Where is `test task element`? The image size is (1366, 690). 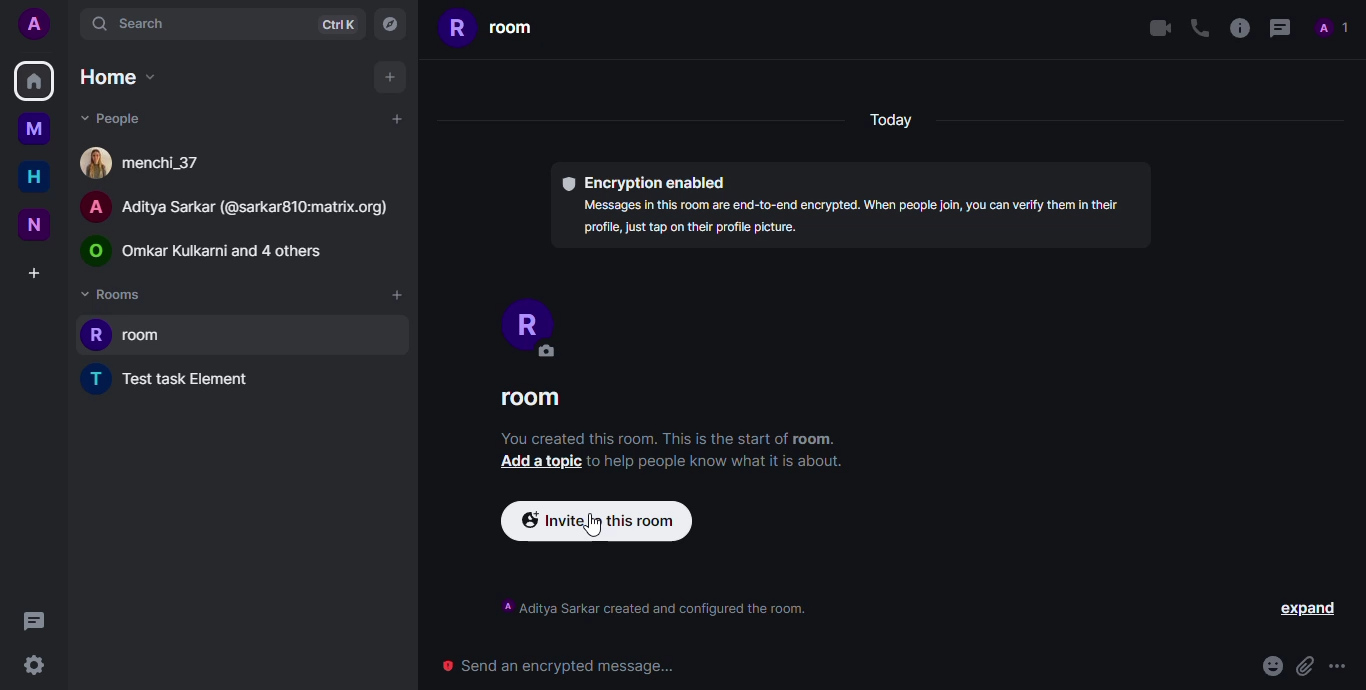 test task element is located at coordinates (173, 379).